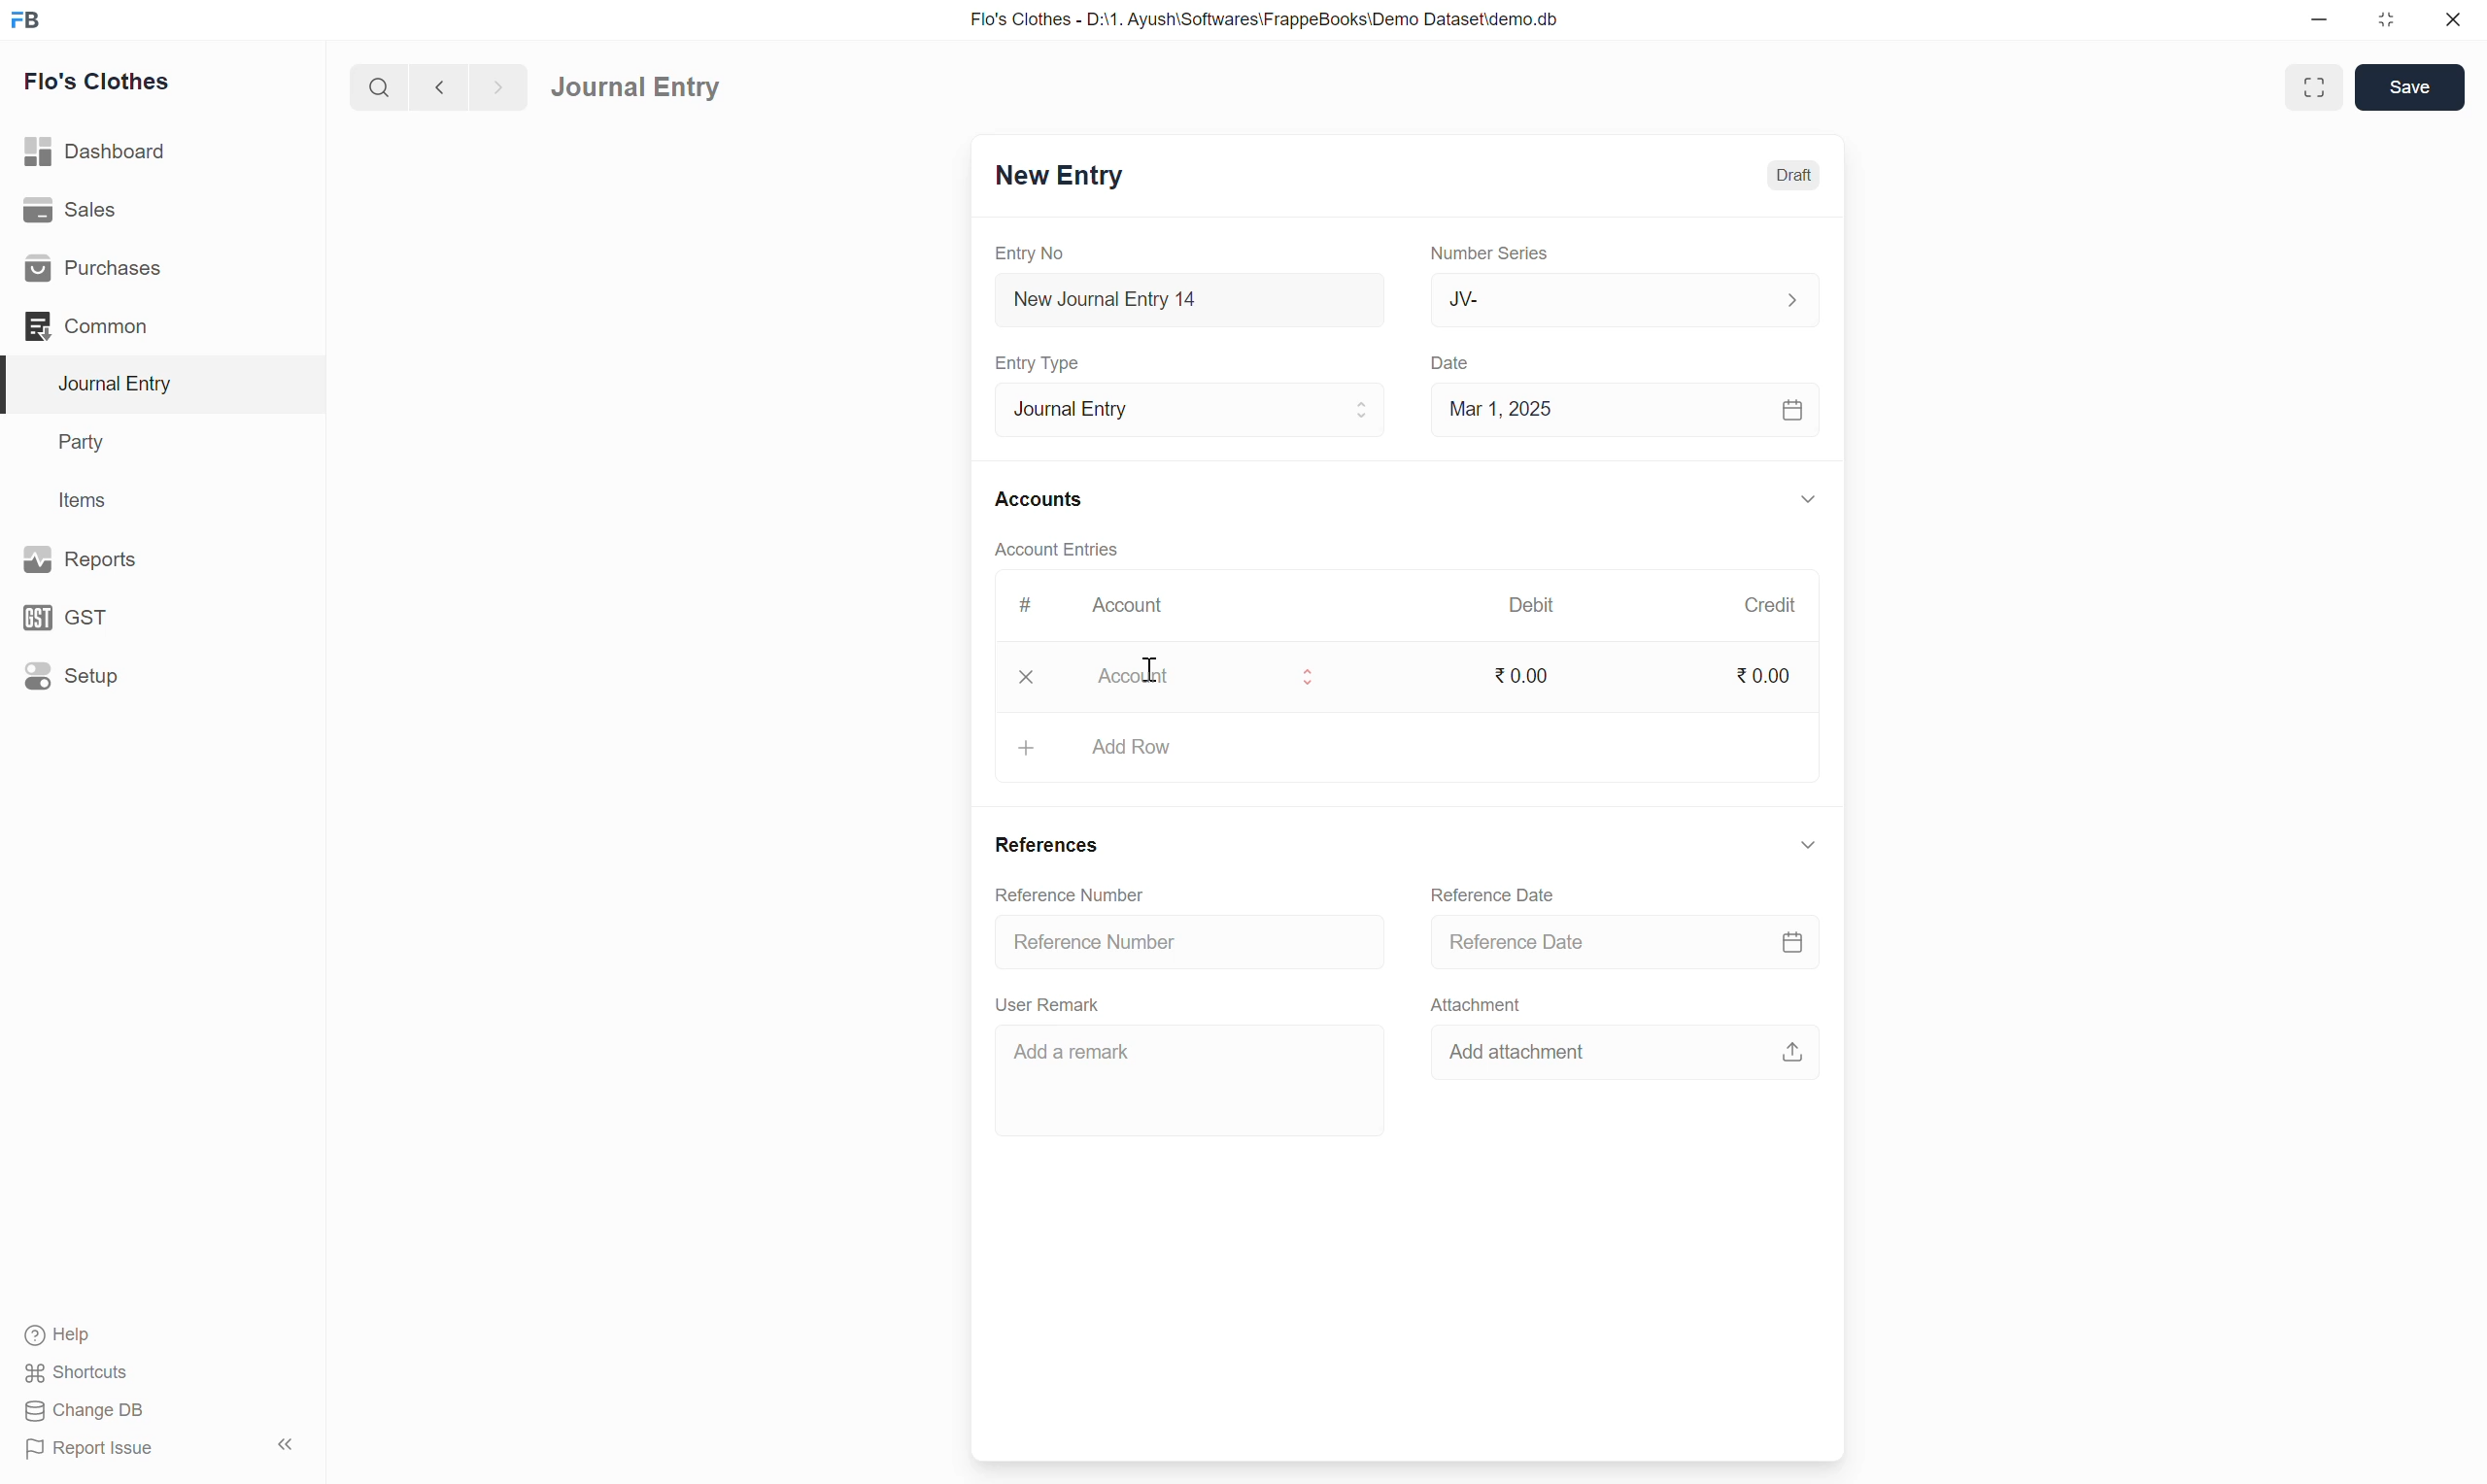 This screenshot has width=2487, height=1484. What do you see at coordinates (1026, 605) in the screenshot?
I see `#` at bounding box center [1026, 605].